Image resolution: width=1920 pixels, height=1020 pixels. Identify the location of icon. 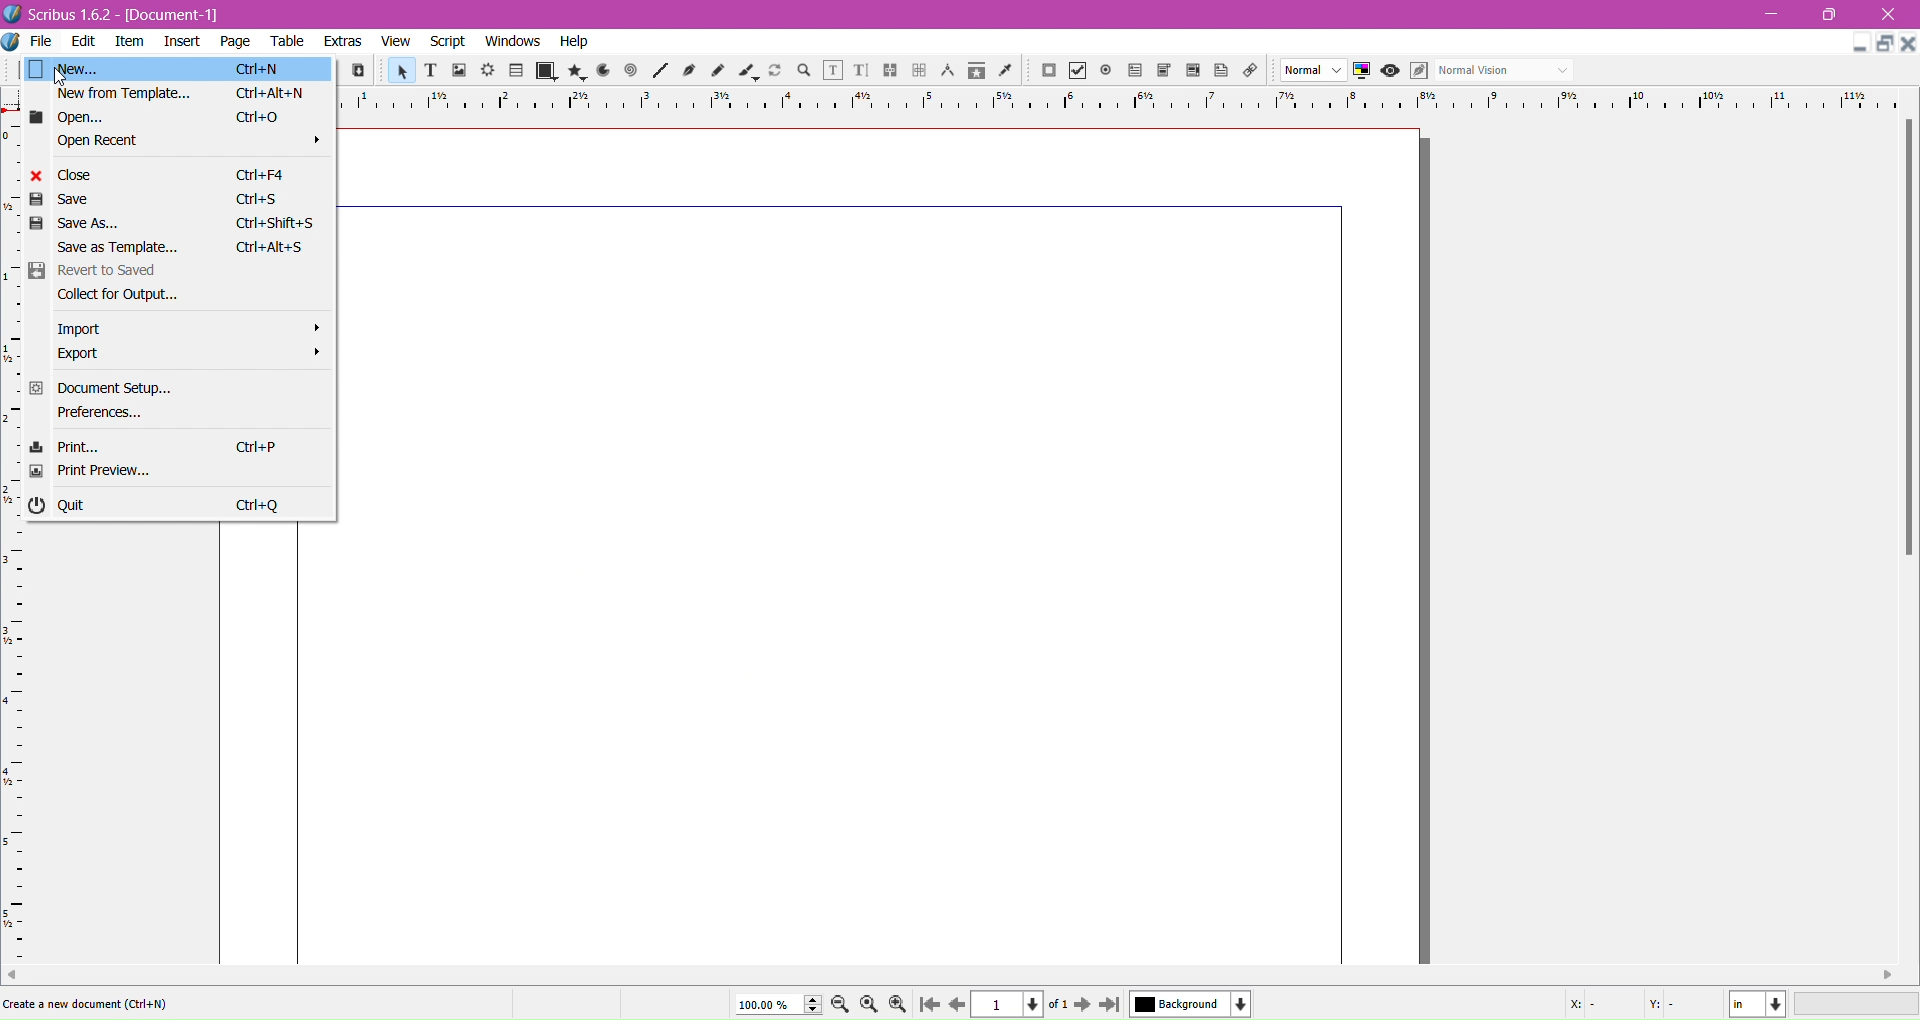
(547, 68).